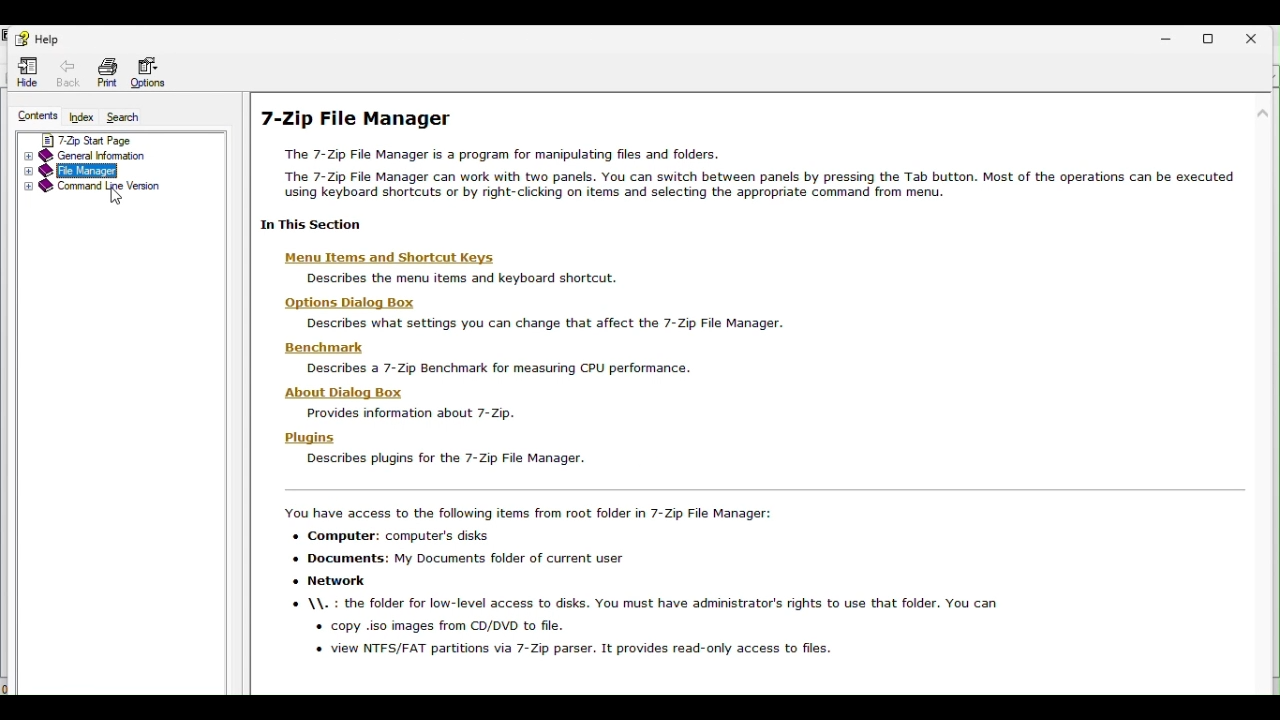  Describe the element at coordinates (117, 199) in the screenshot. I see `Cursor` at that location.